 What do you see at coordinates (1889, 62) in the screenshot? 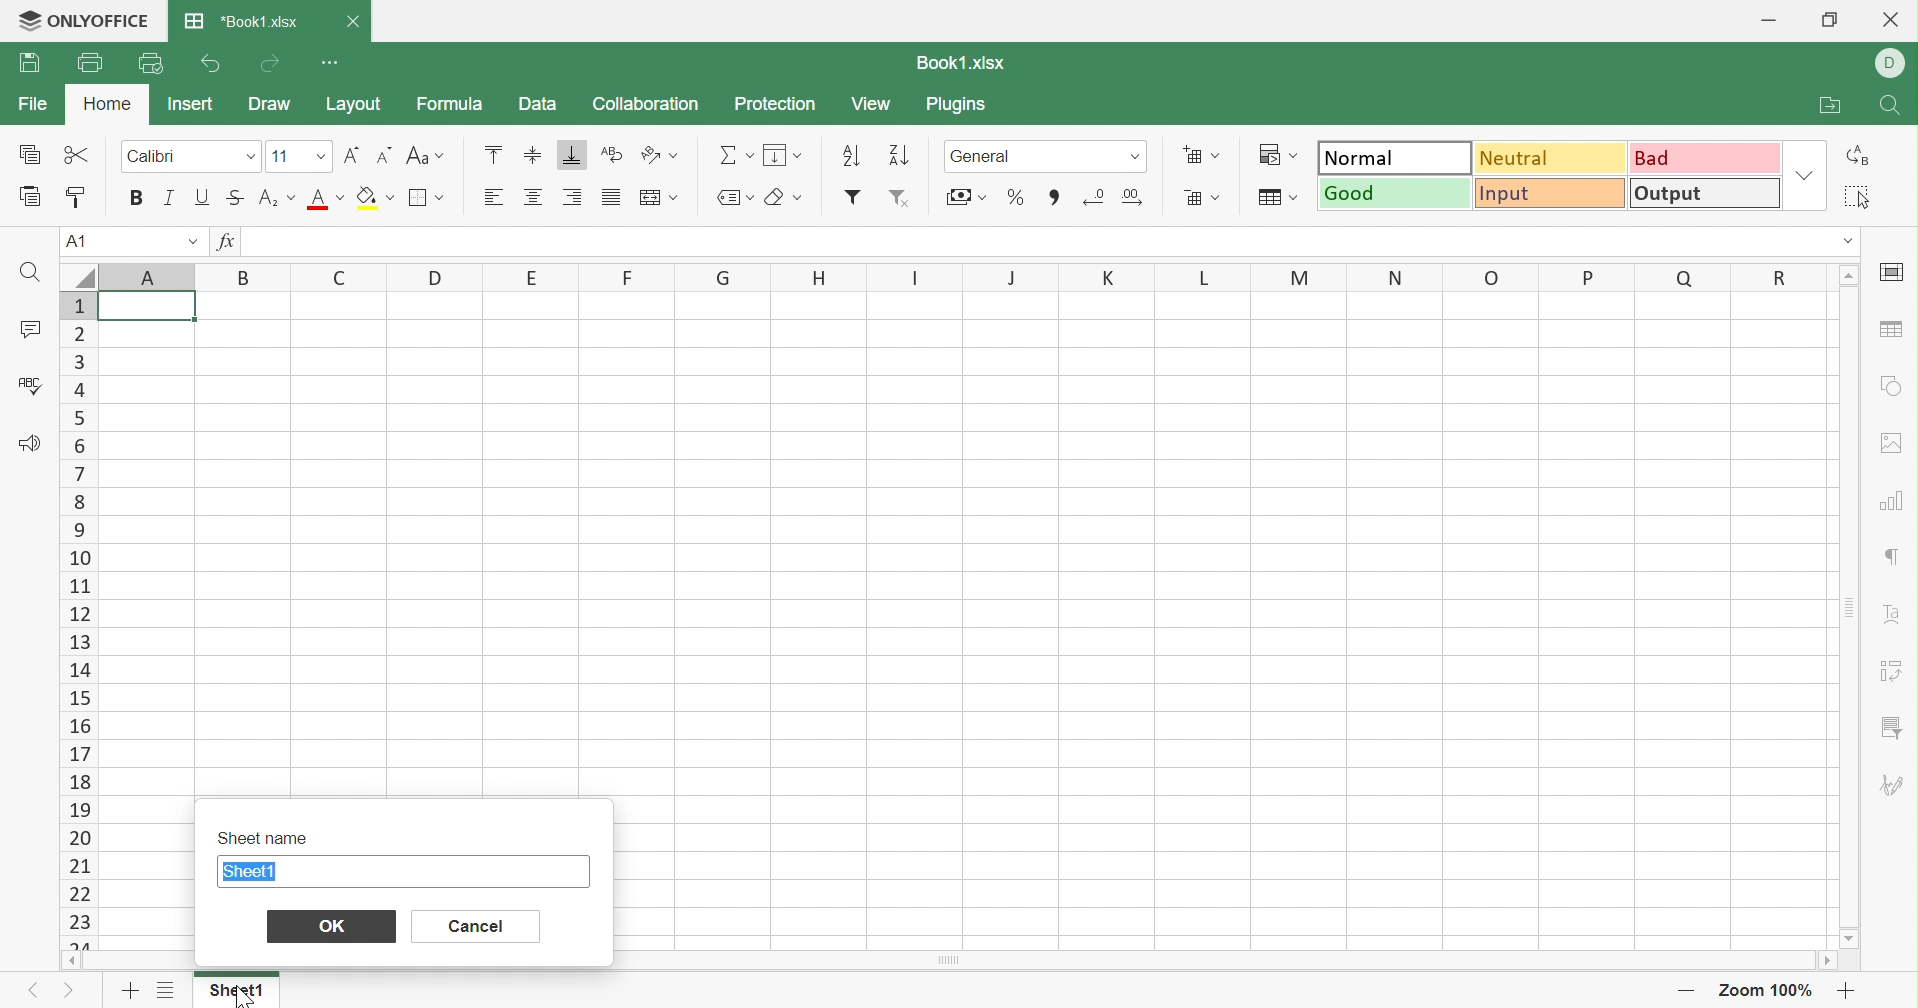
I see `D` at bounding box center [1889, 62].